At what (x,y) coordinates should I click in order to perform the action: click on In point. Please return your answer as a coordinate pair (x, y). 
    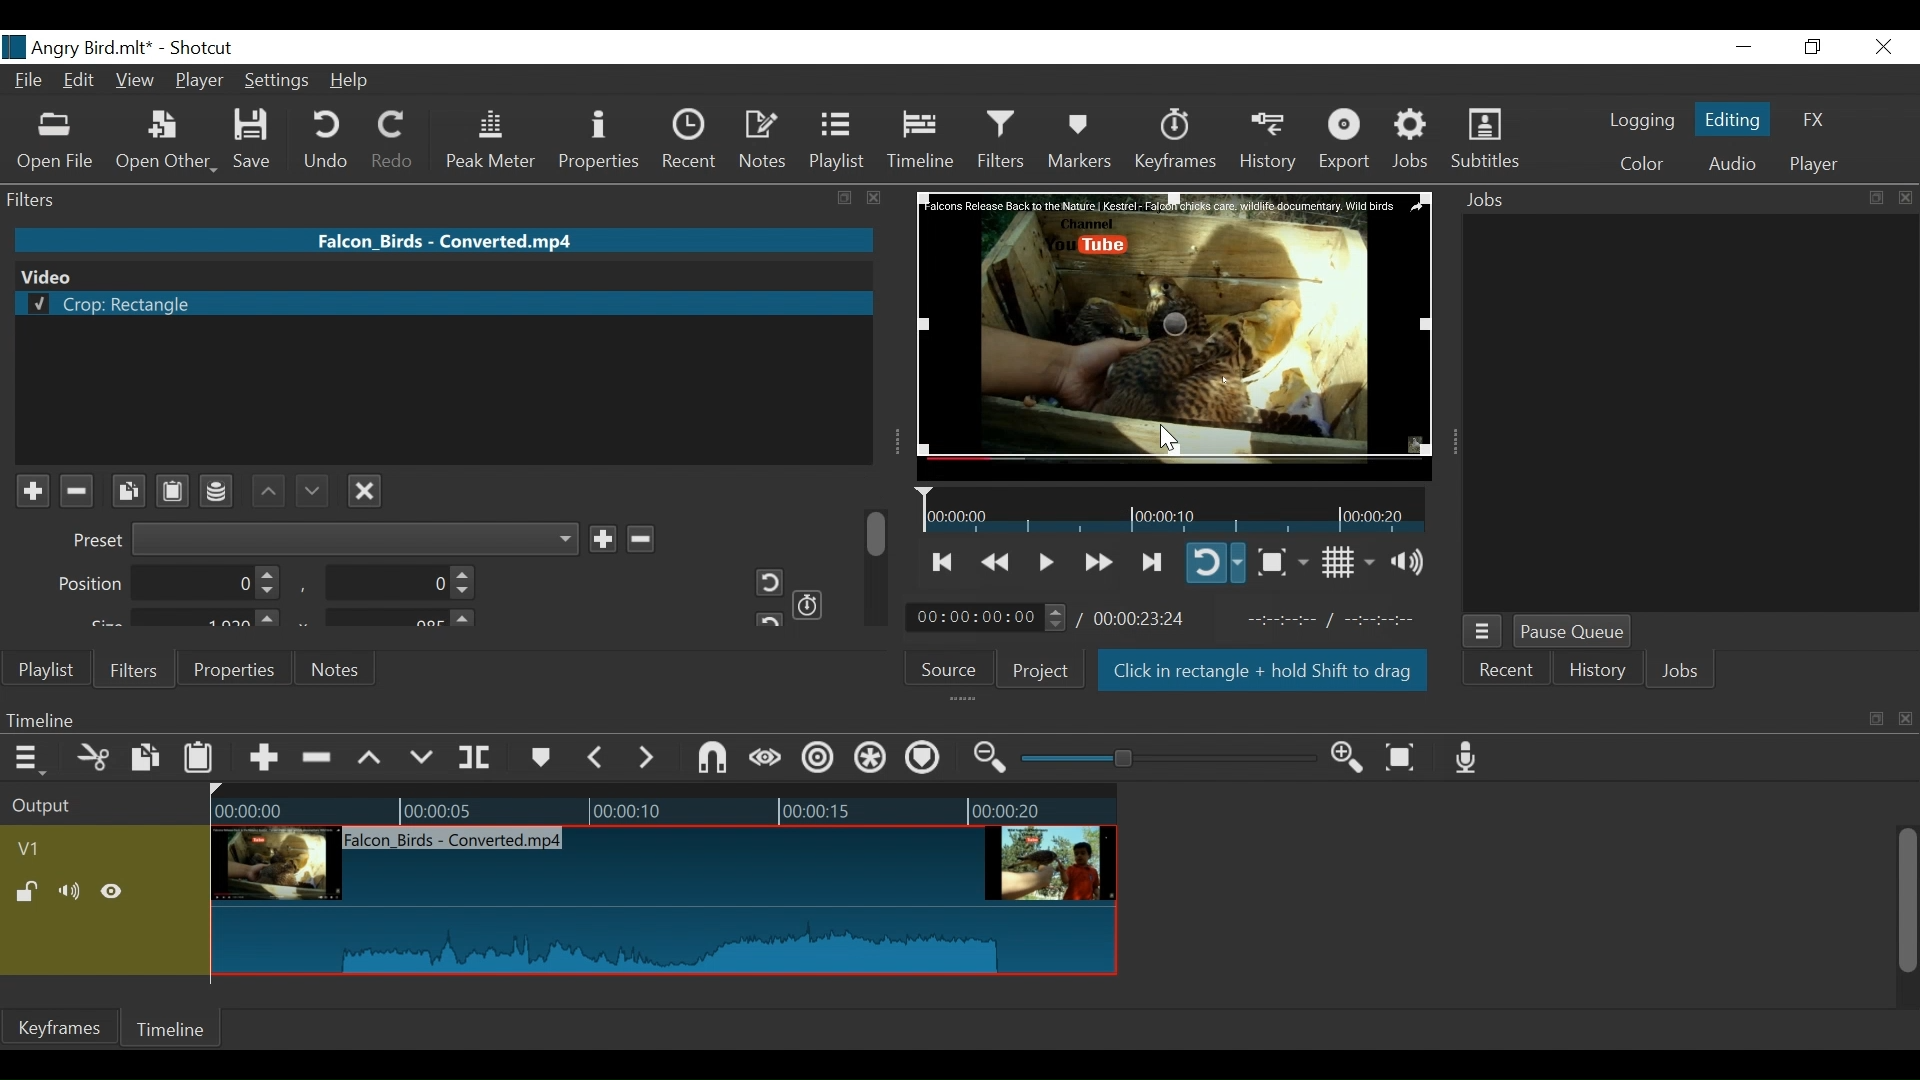
    Looking at the image, I should click on (1339, 620).